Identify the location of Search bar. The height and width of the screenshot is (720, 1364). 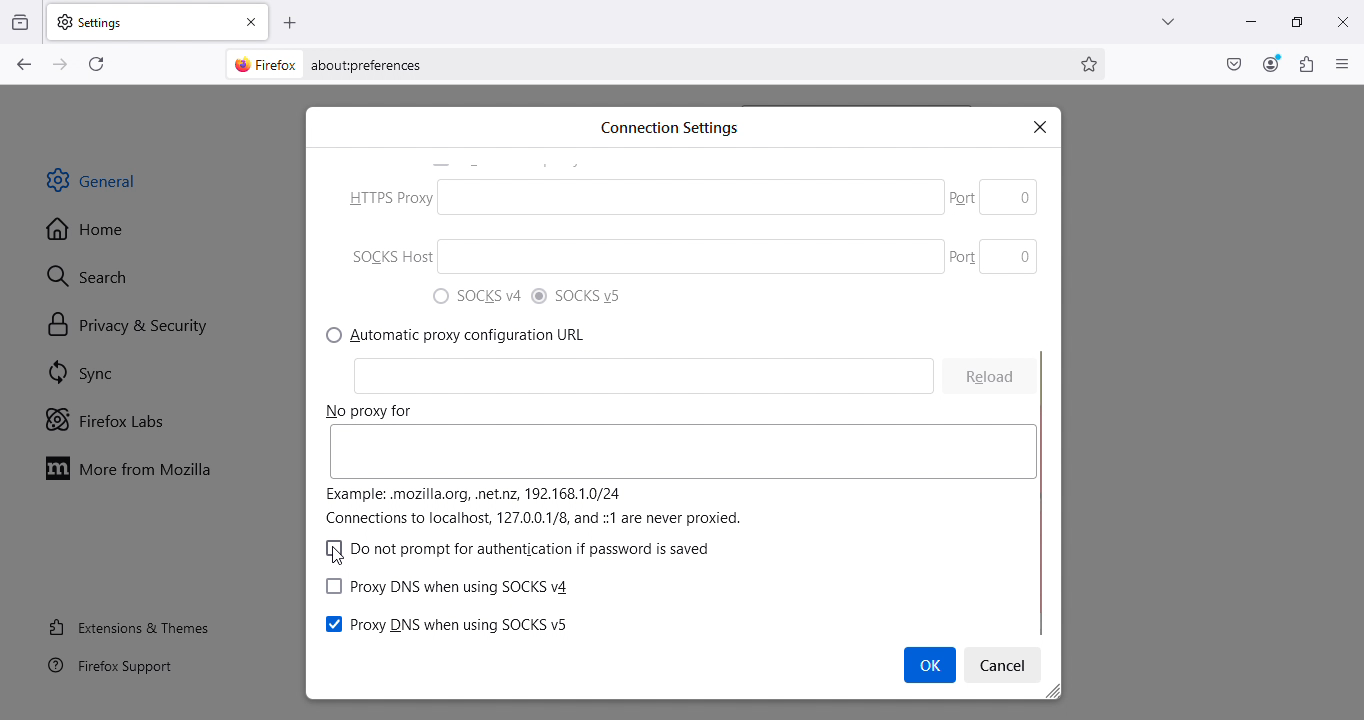
(686, 127).